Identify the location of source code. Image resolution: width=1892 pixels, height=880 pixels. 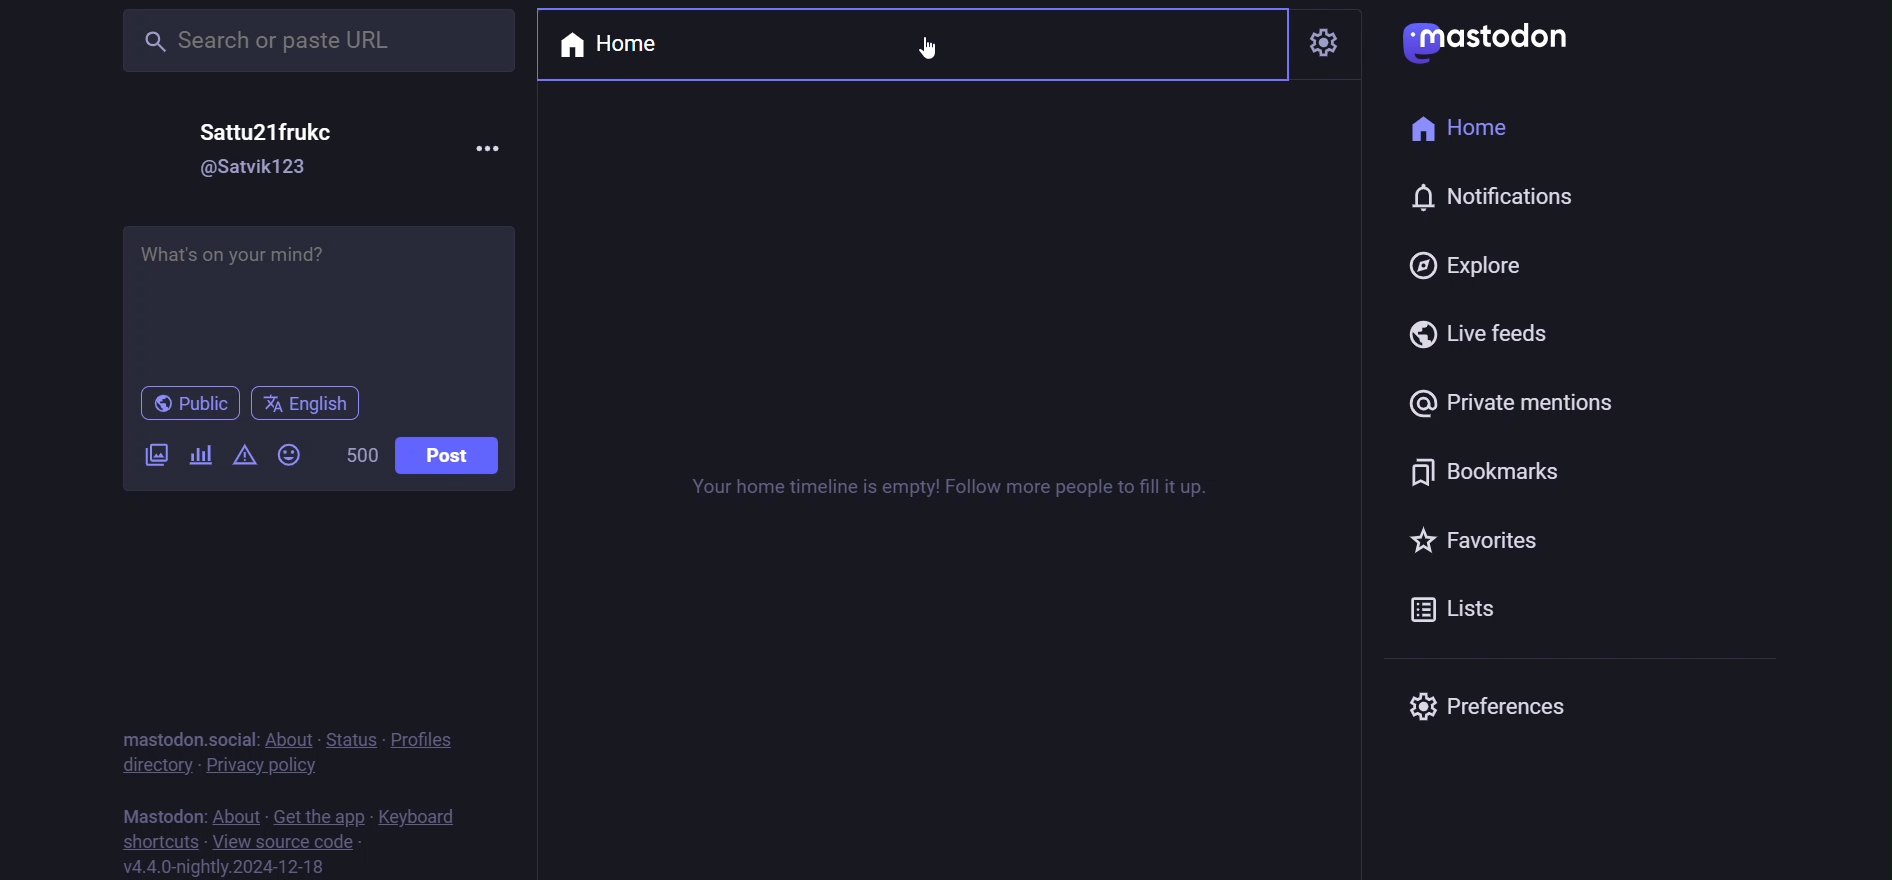
(291, 842).